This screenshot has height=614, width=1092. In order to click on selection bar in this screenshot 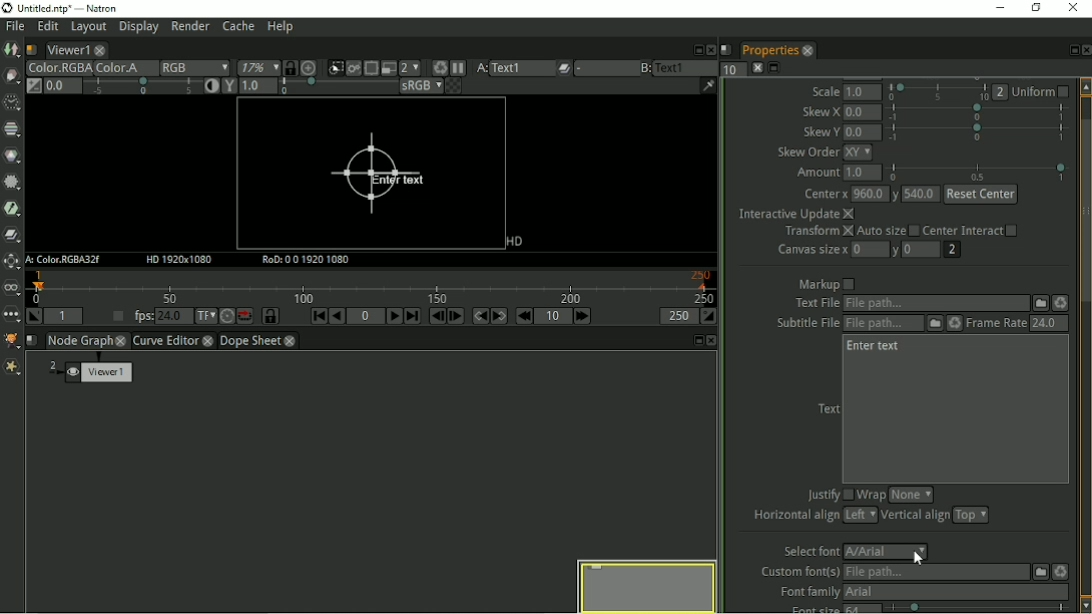, I will do `click(938, 92)`.